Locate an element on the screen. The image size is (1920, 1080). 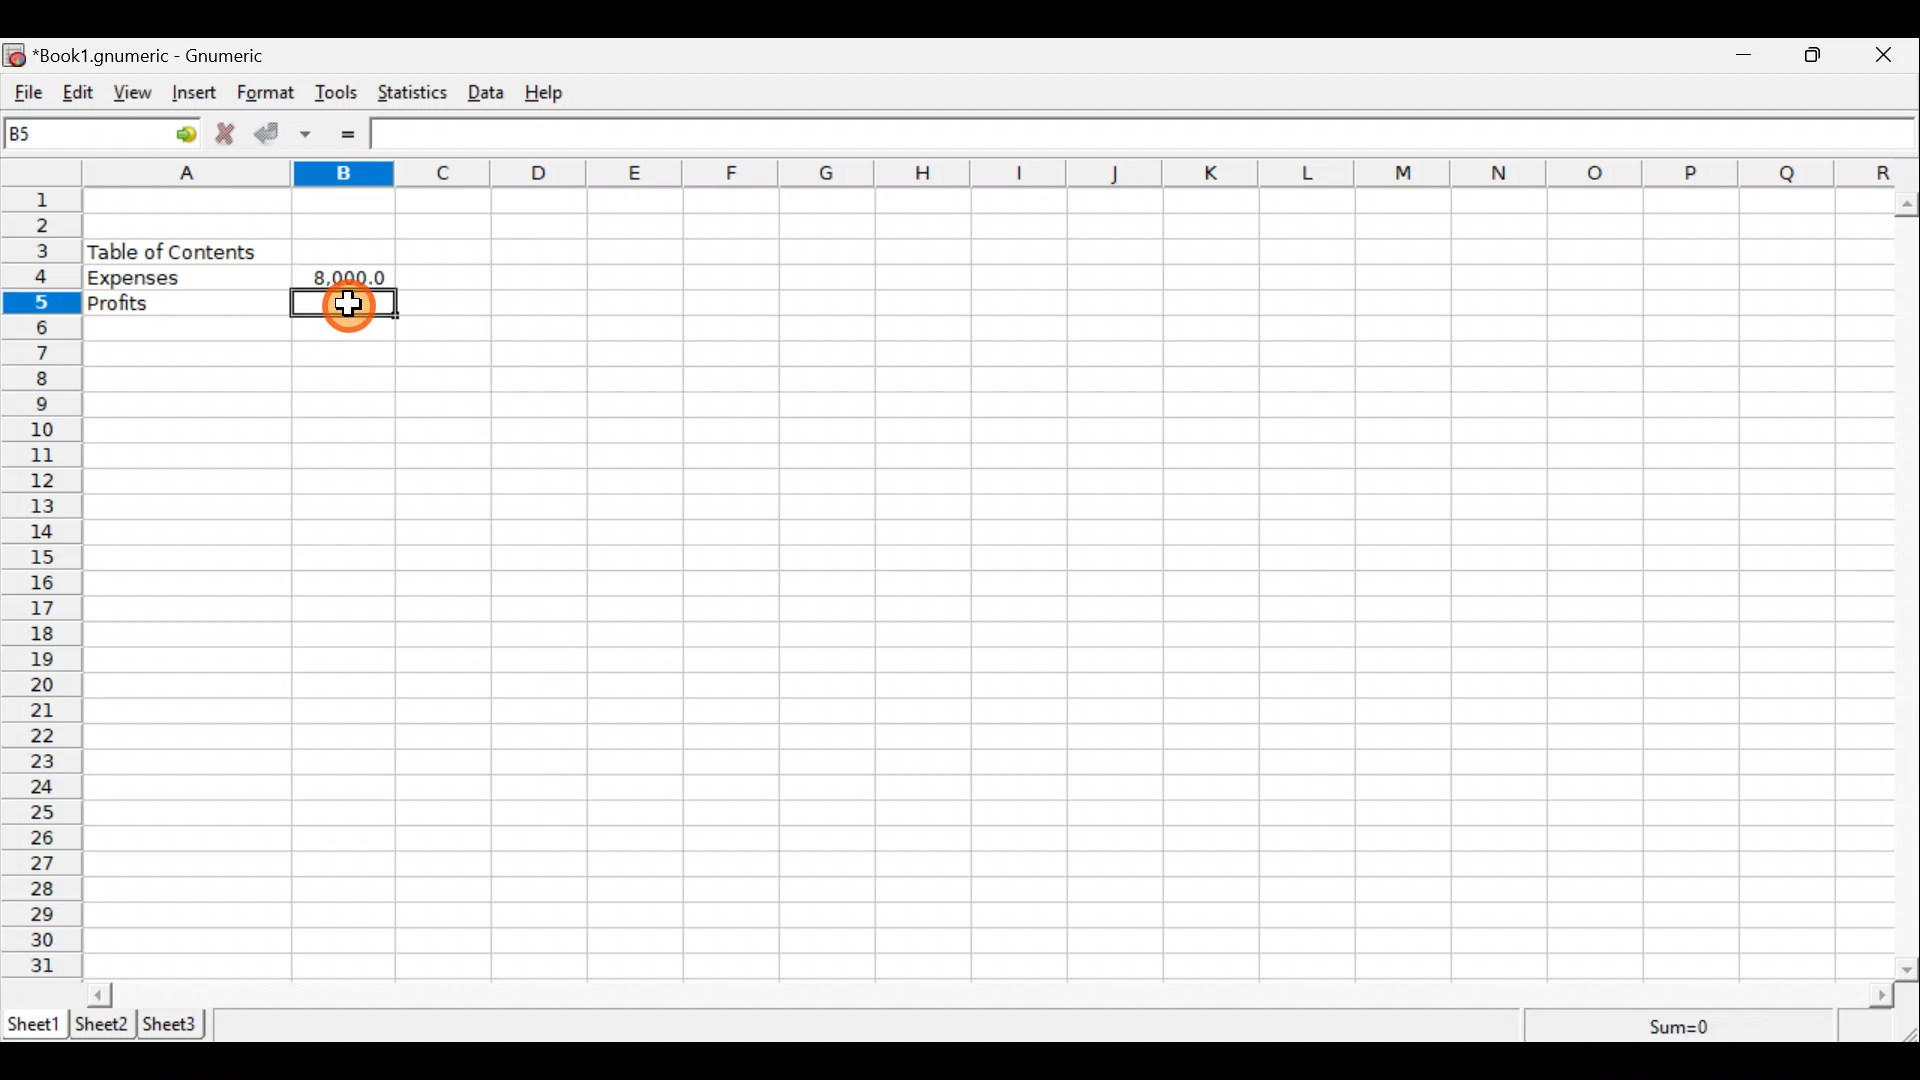
scroll up is located at coordinates (1908, 205).